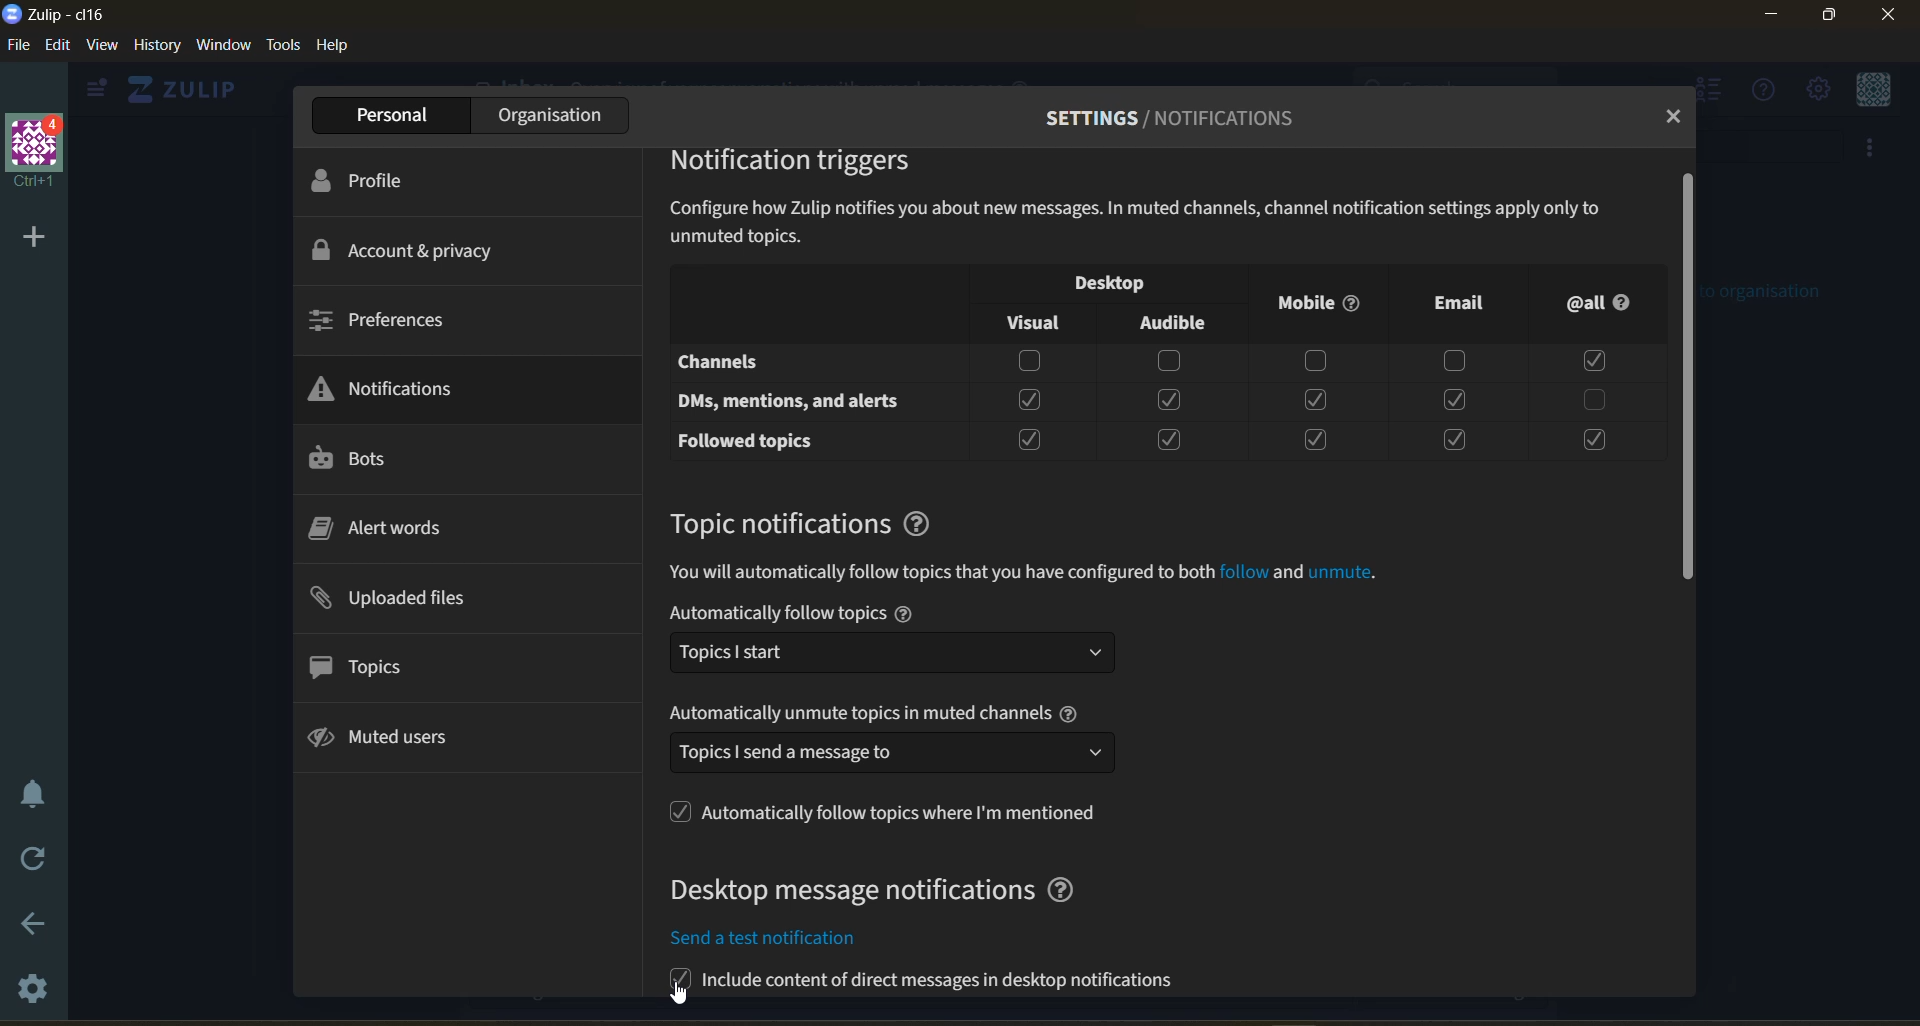  Describe the element at coordinates (1599, 438) in the screenshot. I see `Checkbox` at that location.